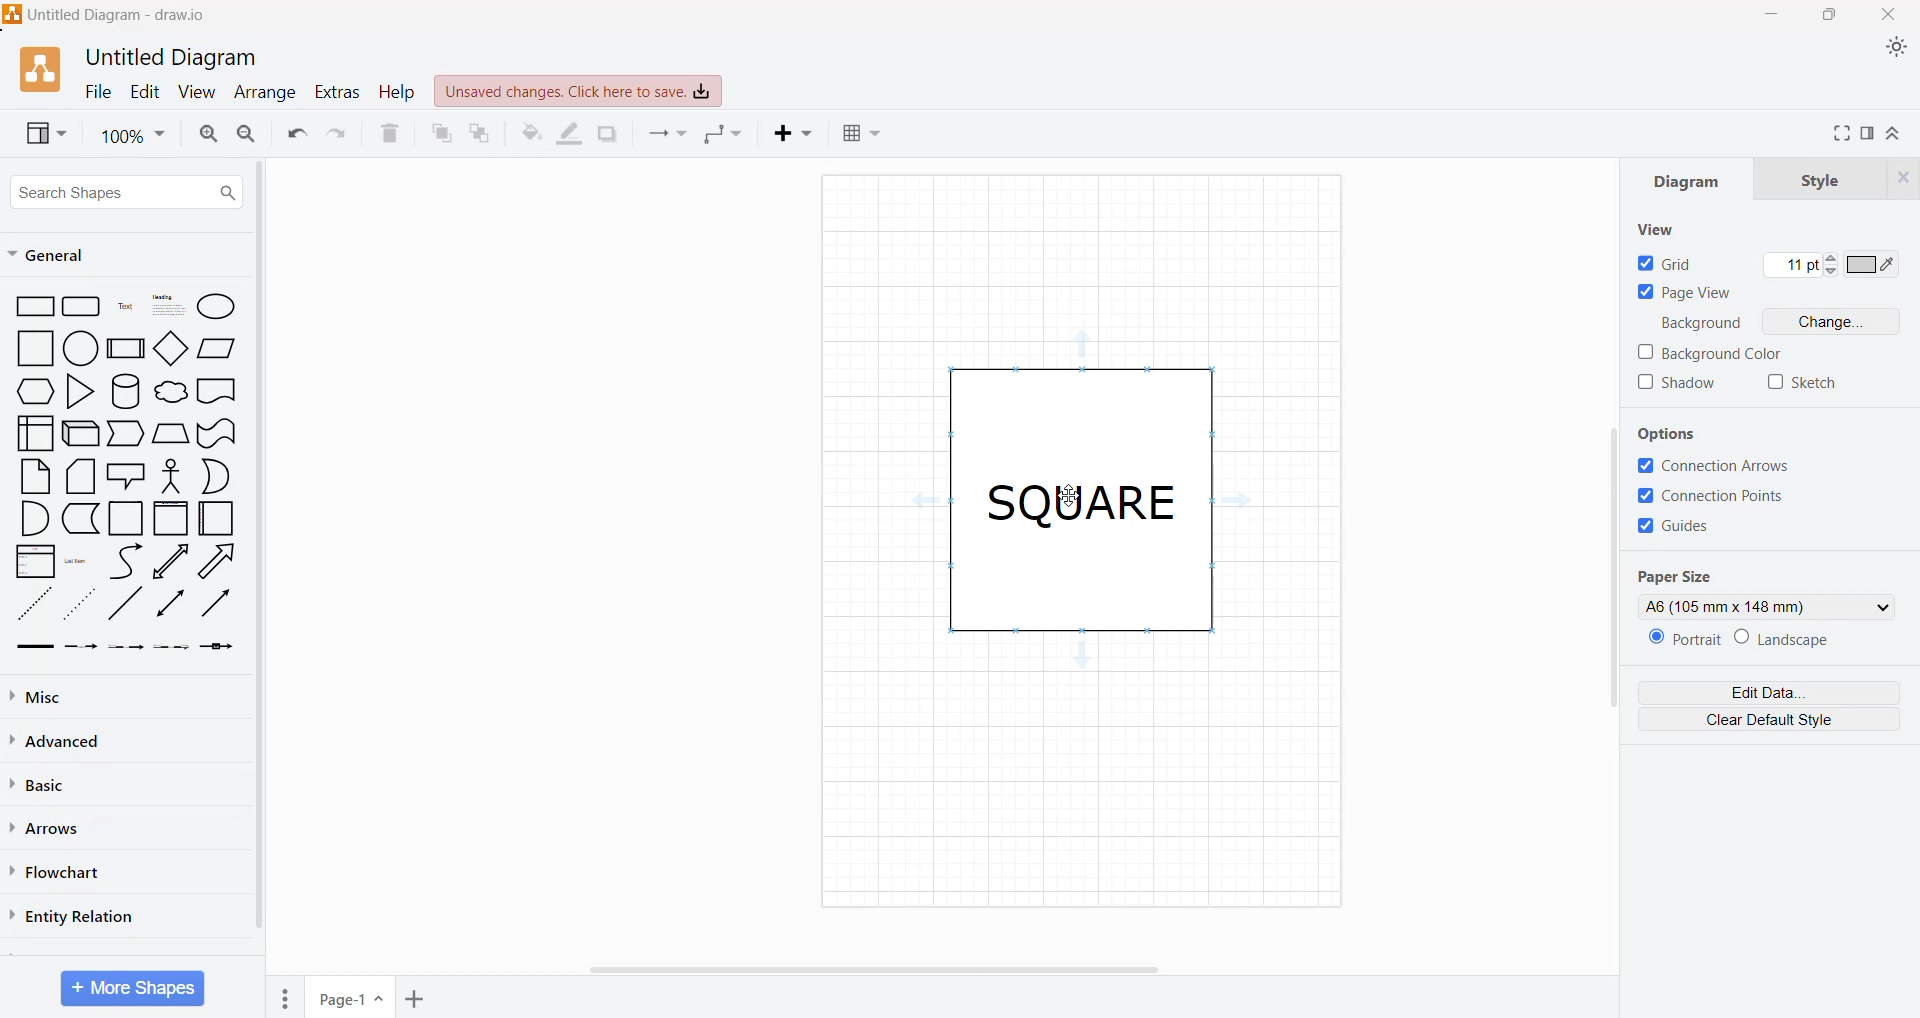  I want to click on cloud, so click(170, 394).